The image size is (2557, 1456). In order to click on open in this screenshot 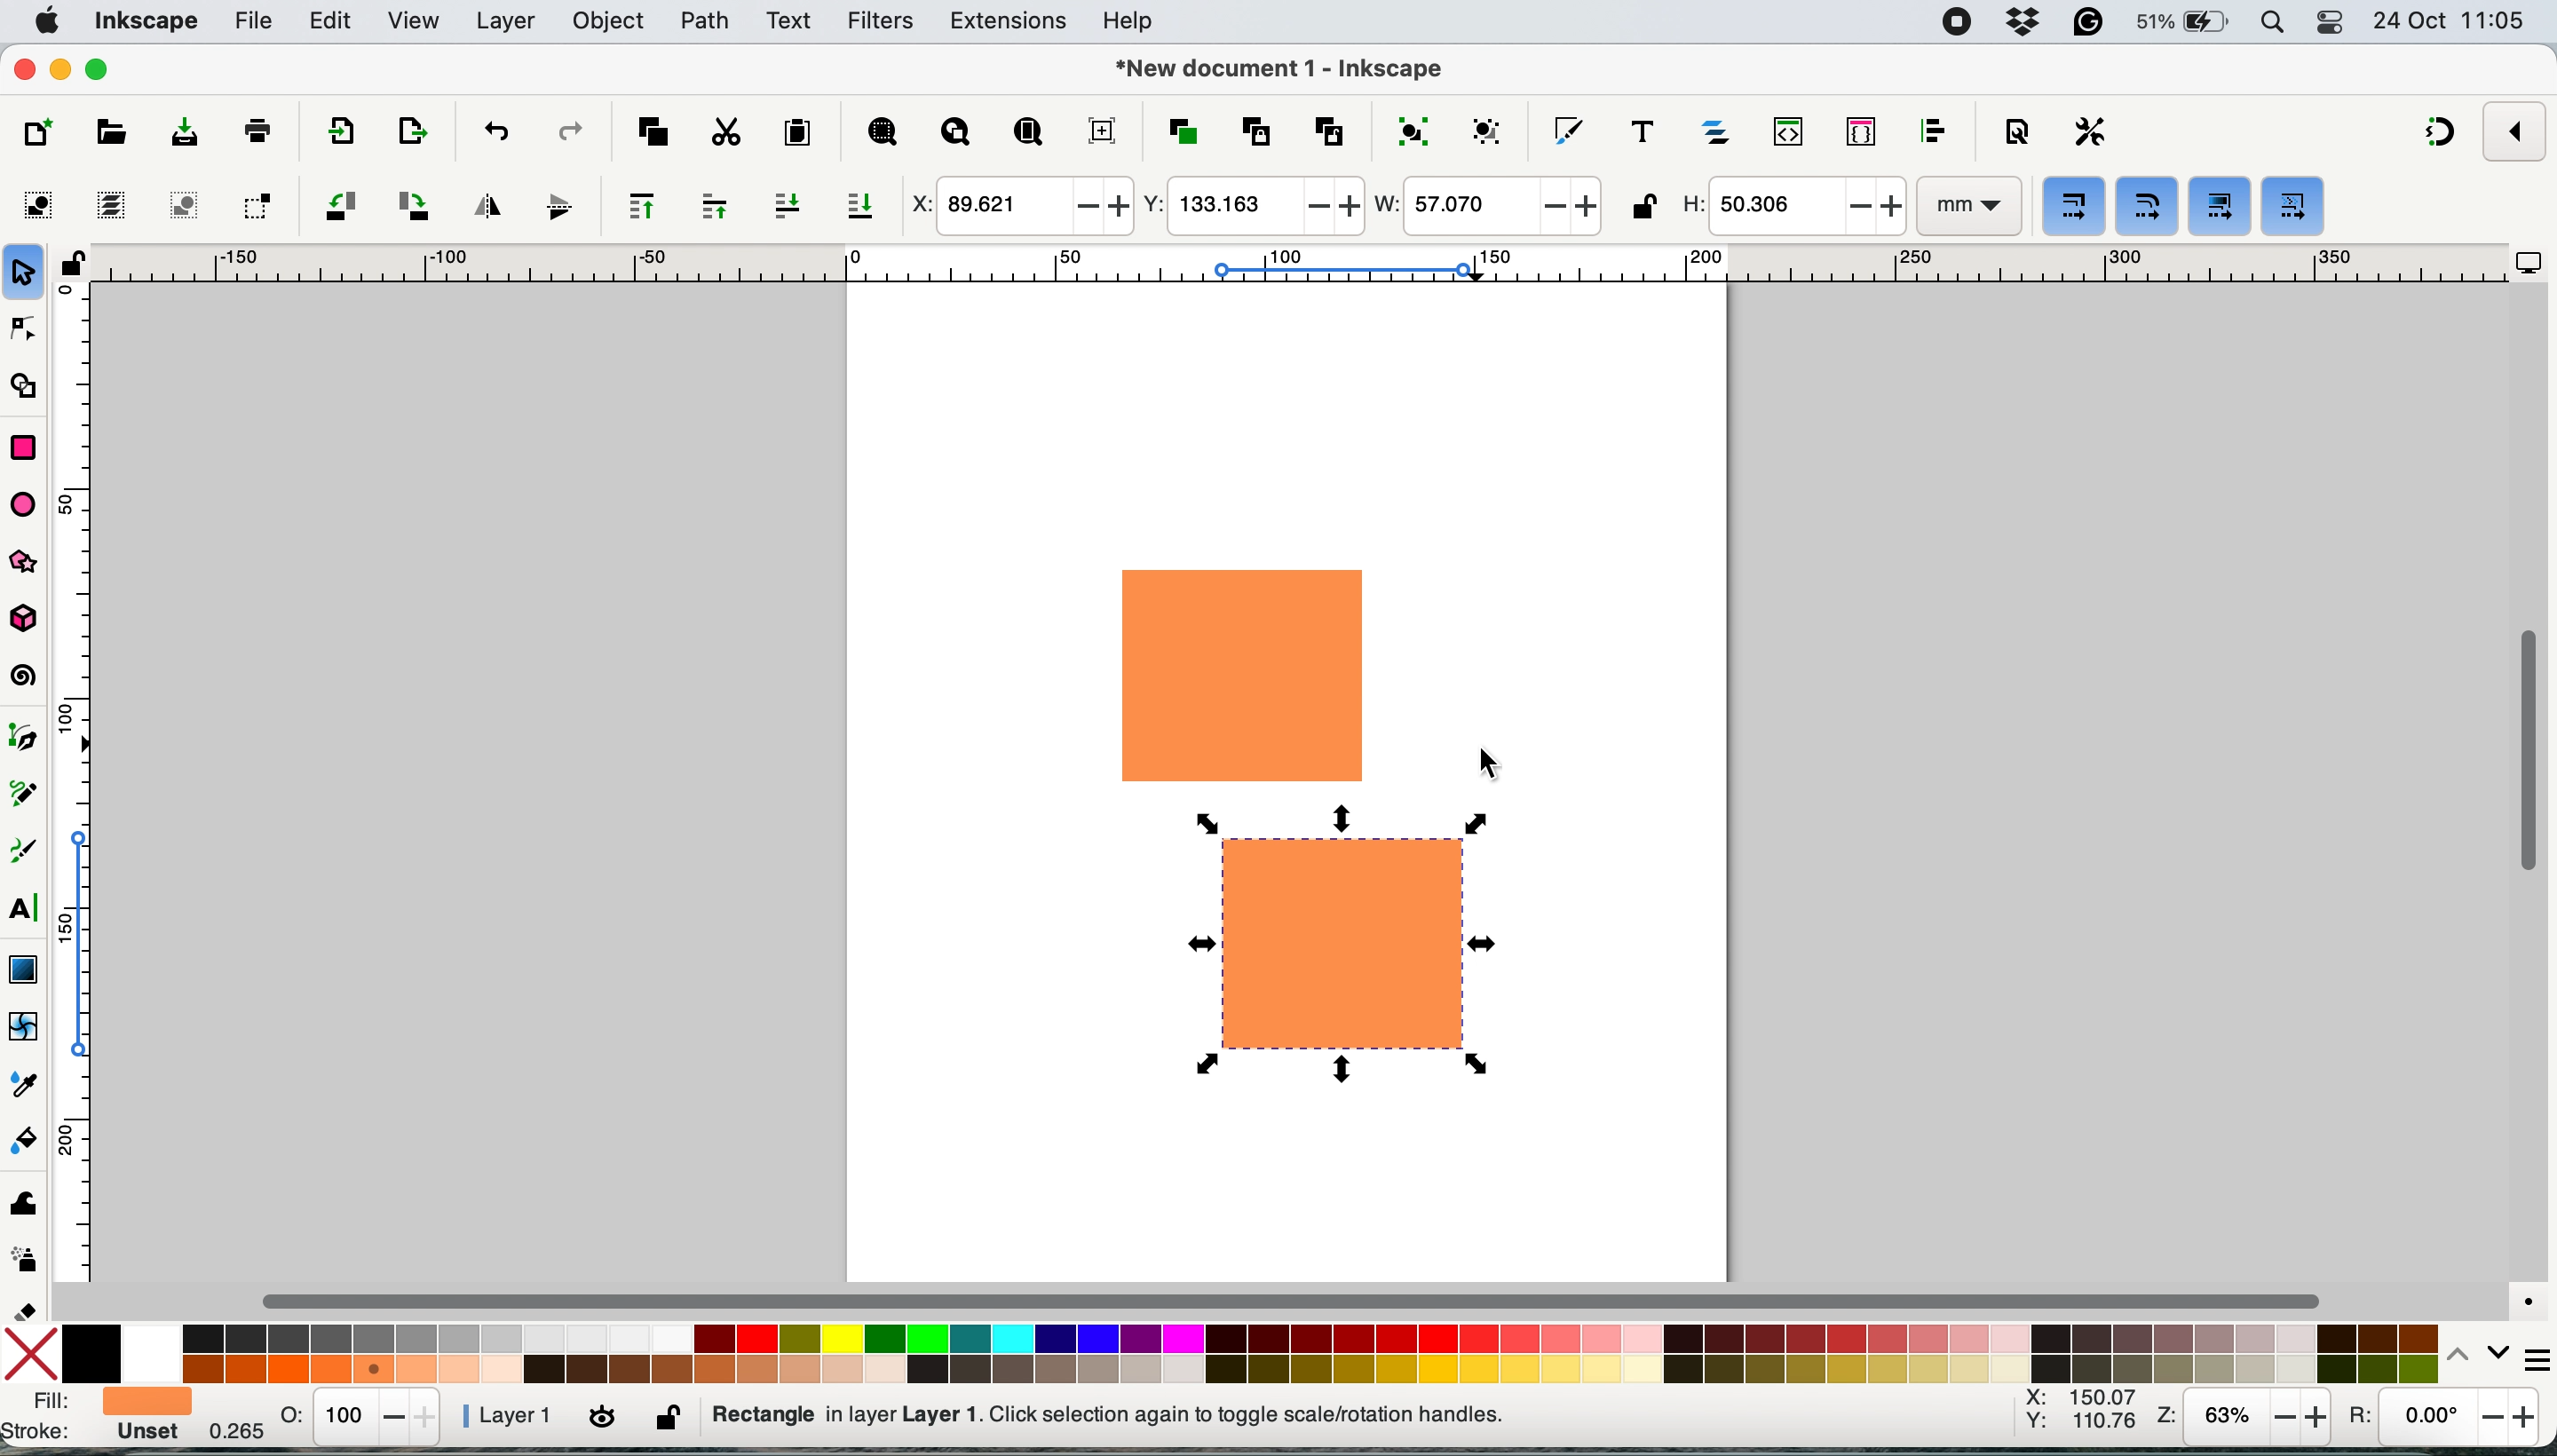, I will do `click(109, 136)`.